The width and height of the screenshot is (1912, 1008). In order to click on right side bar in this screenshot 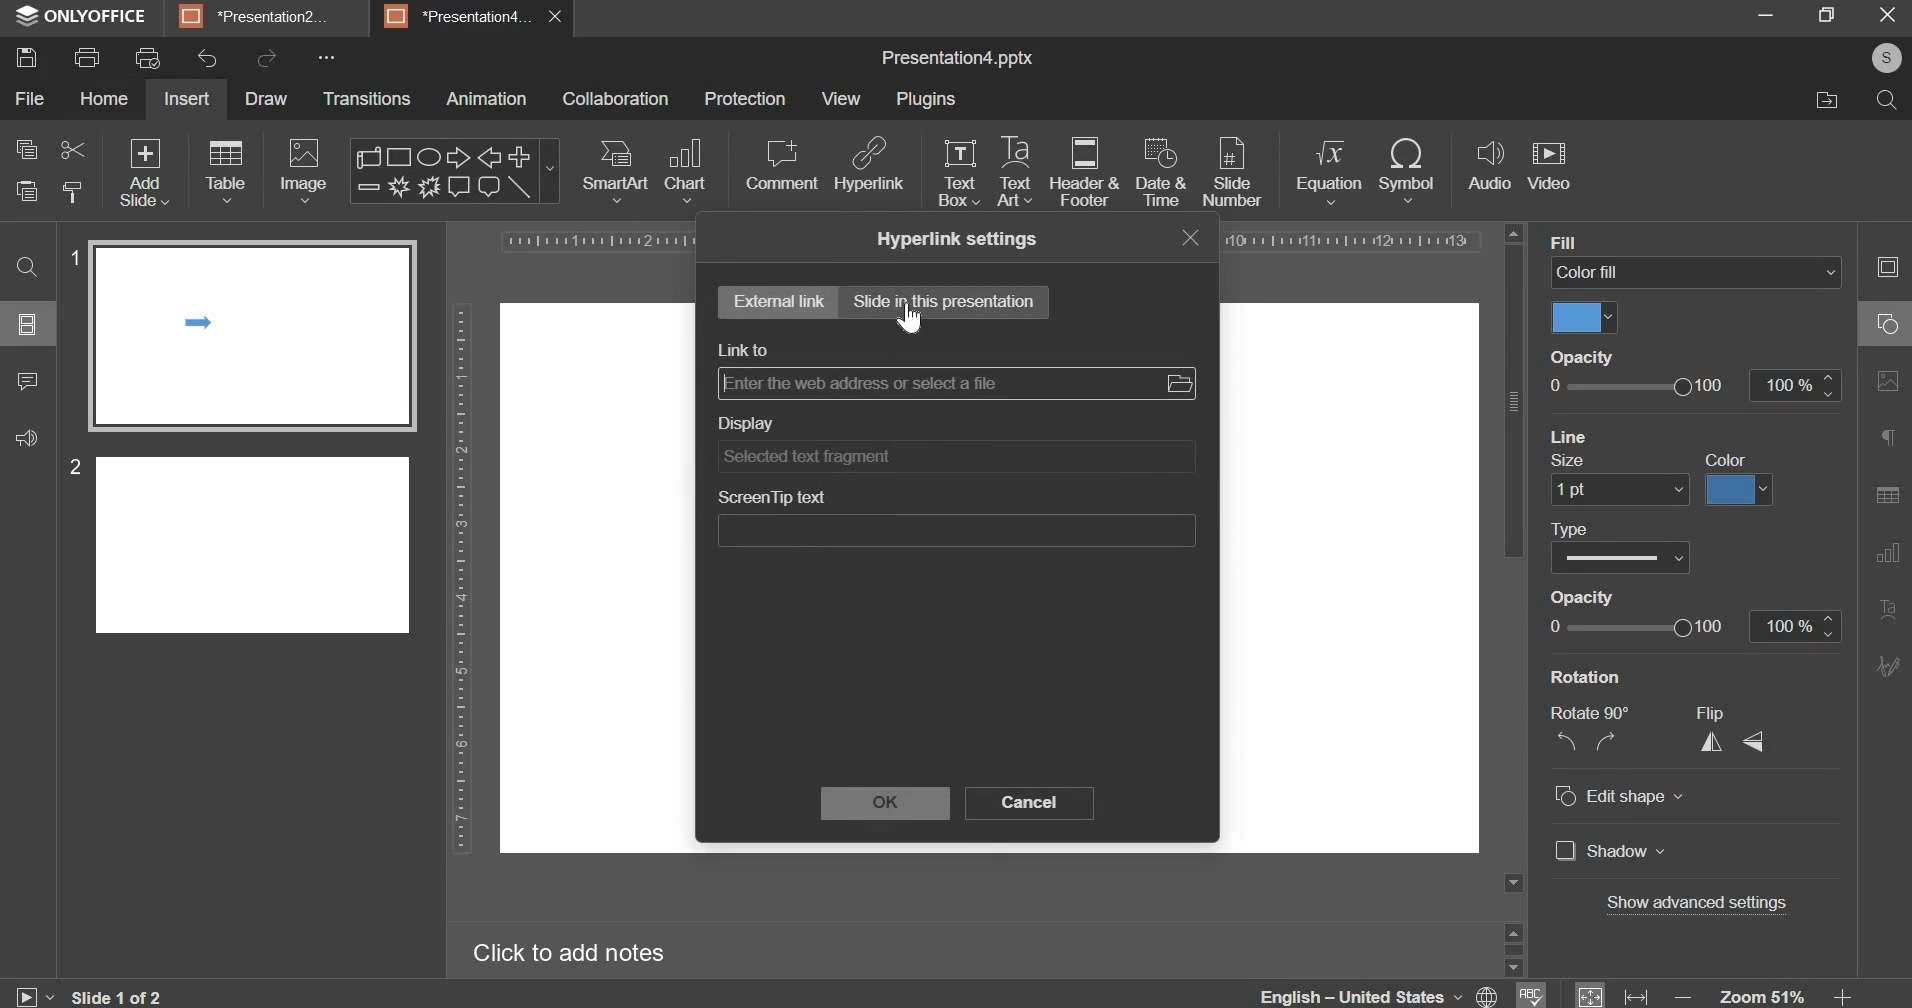, I will do `click(1883, 461)`.